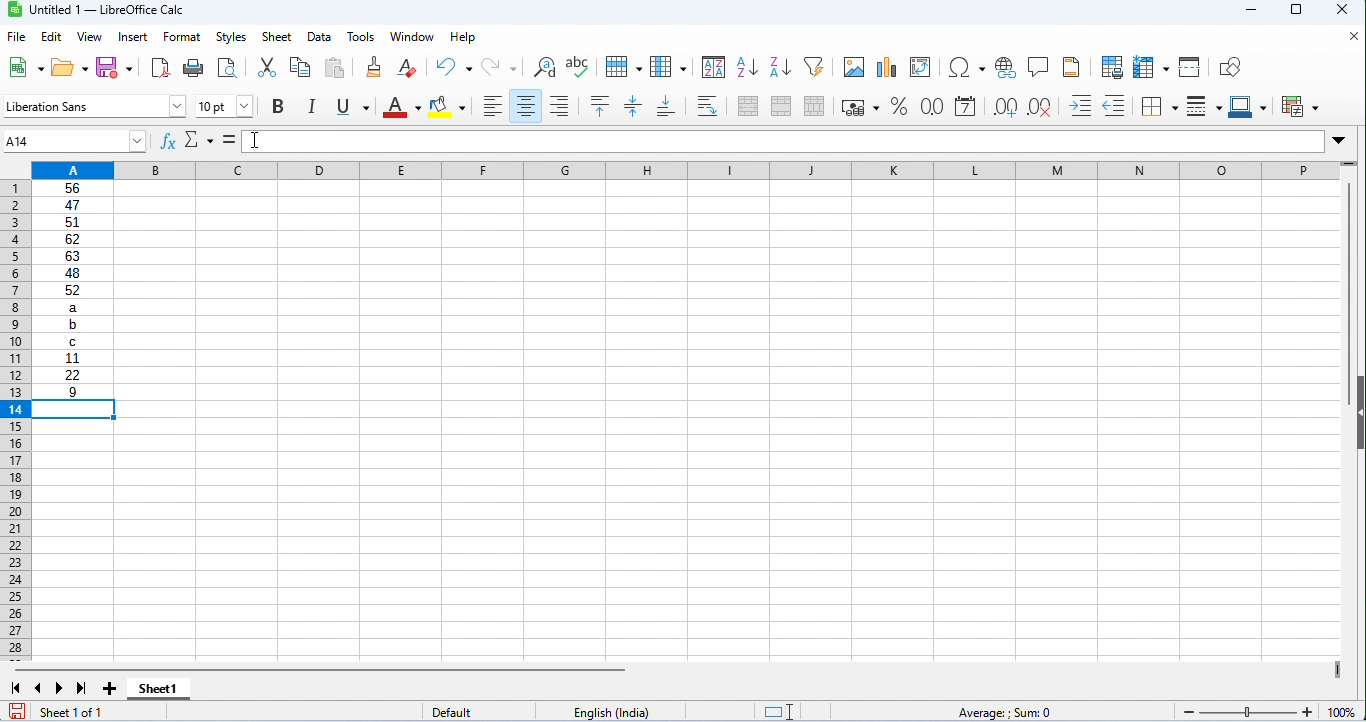 The image size is (1366, 722). I want to click on minimize, so click(1250, 11).